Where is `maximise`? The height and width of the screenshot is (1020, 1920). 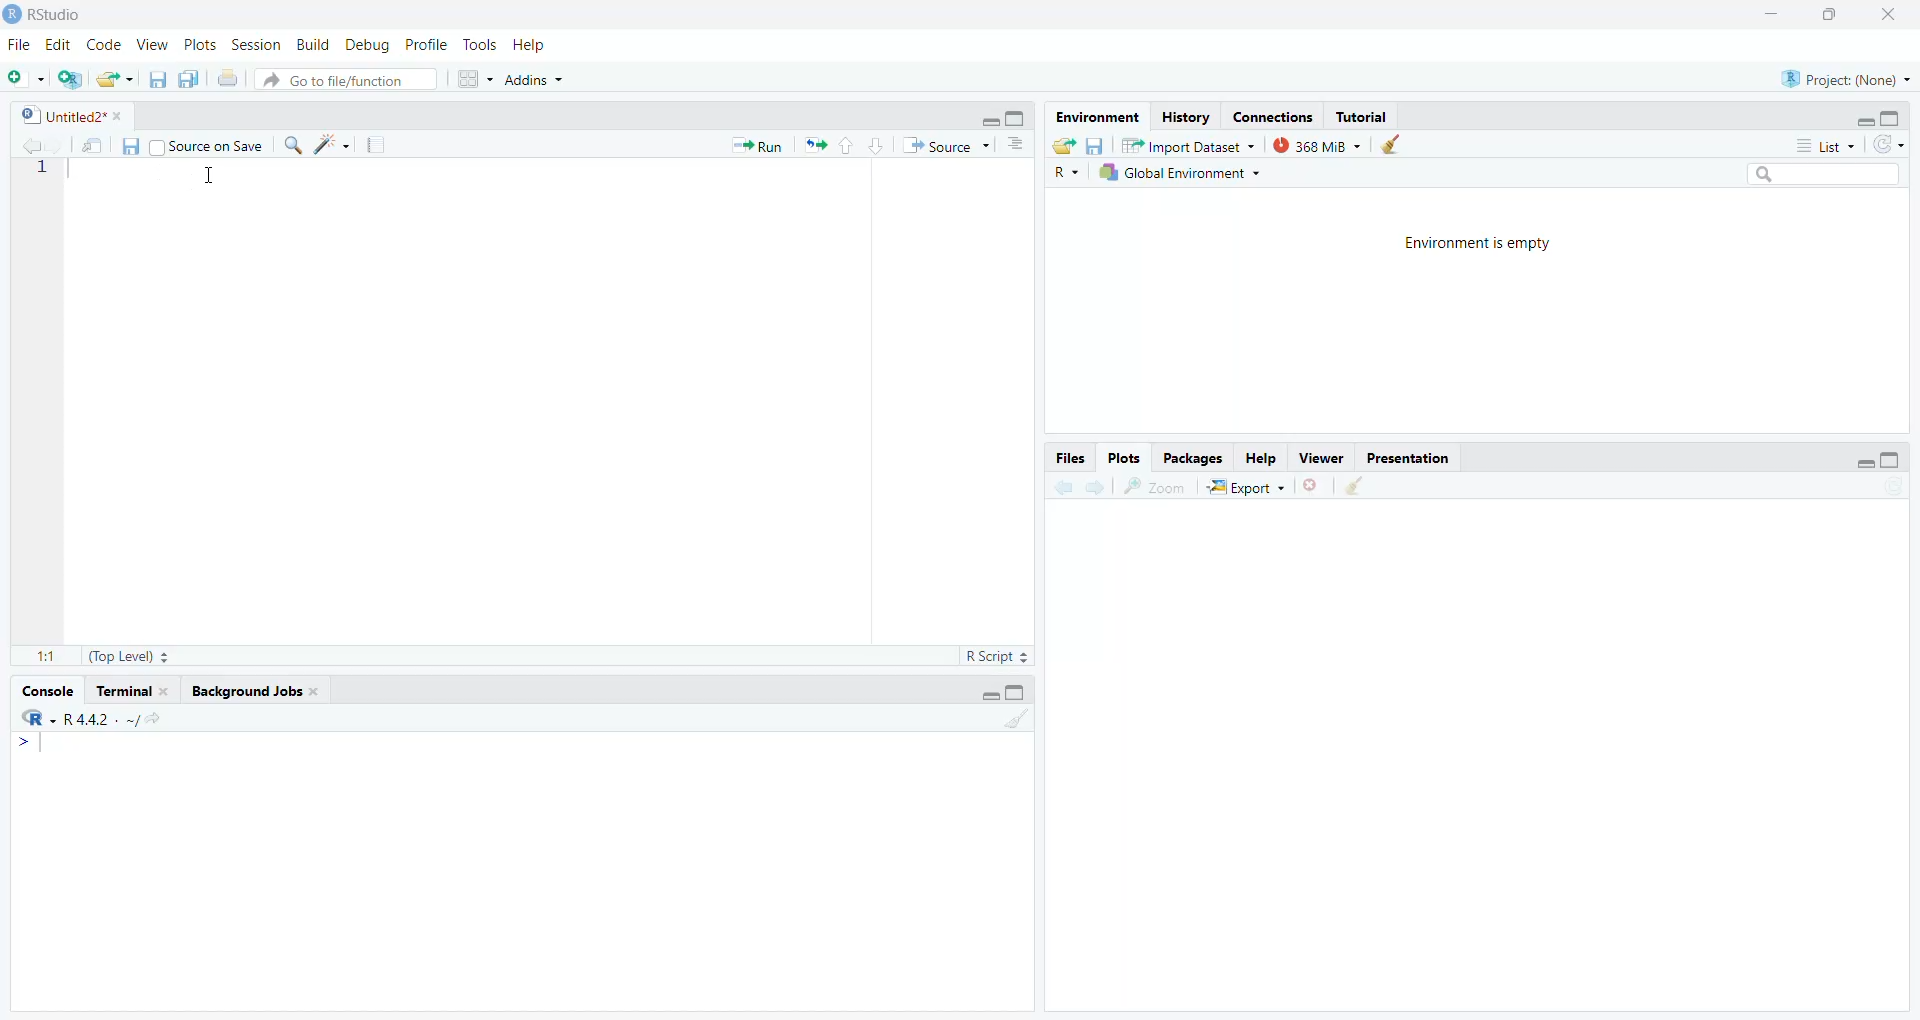
maximise is located at coordinates (1023, 693).